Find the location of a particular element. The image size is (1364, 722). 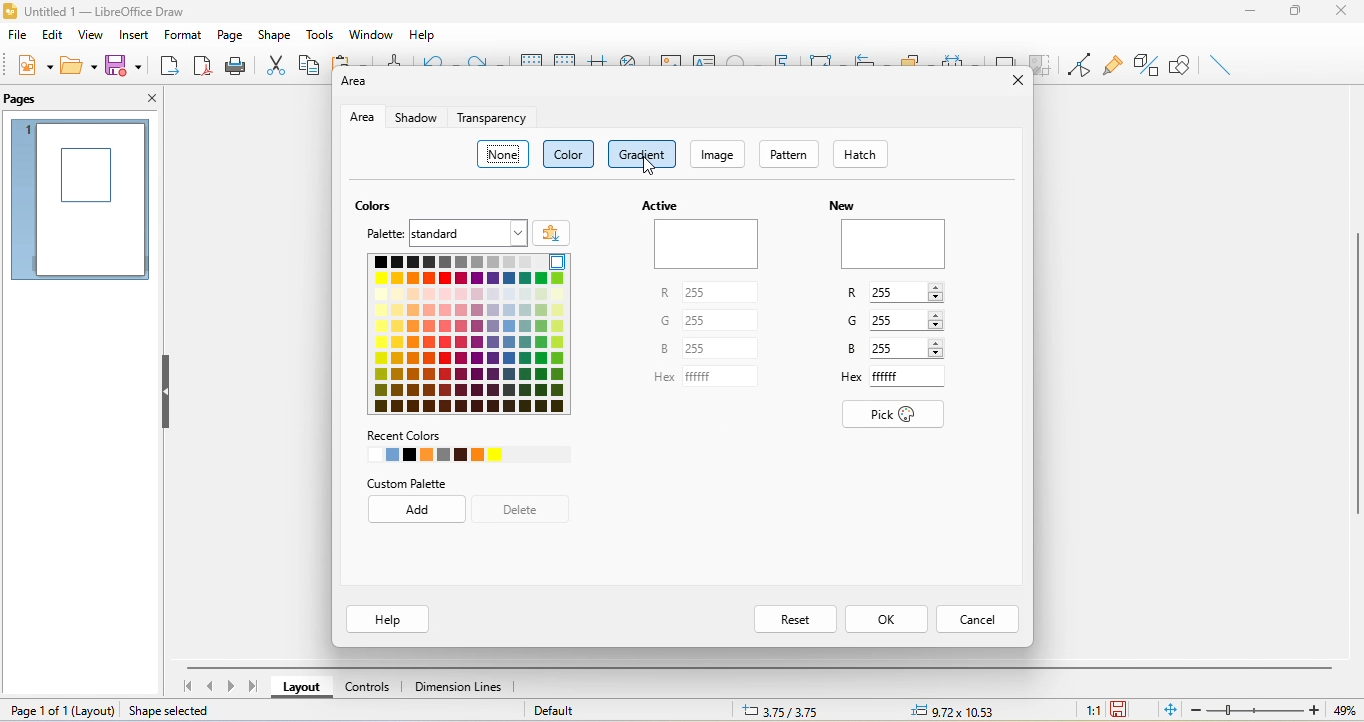

zoom is located at coordinates (1278, 710).